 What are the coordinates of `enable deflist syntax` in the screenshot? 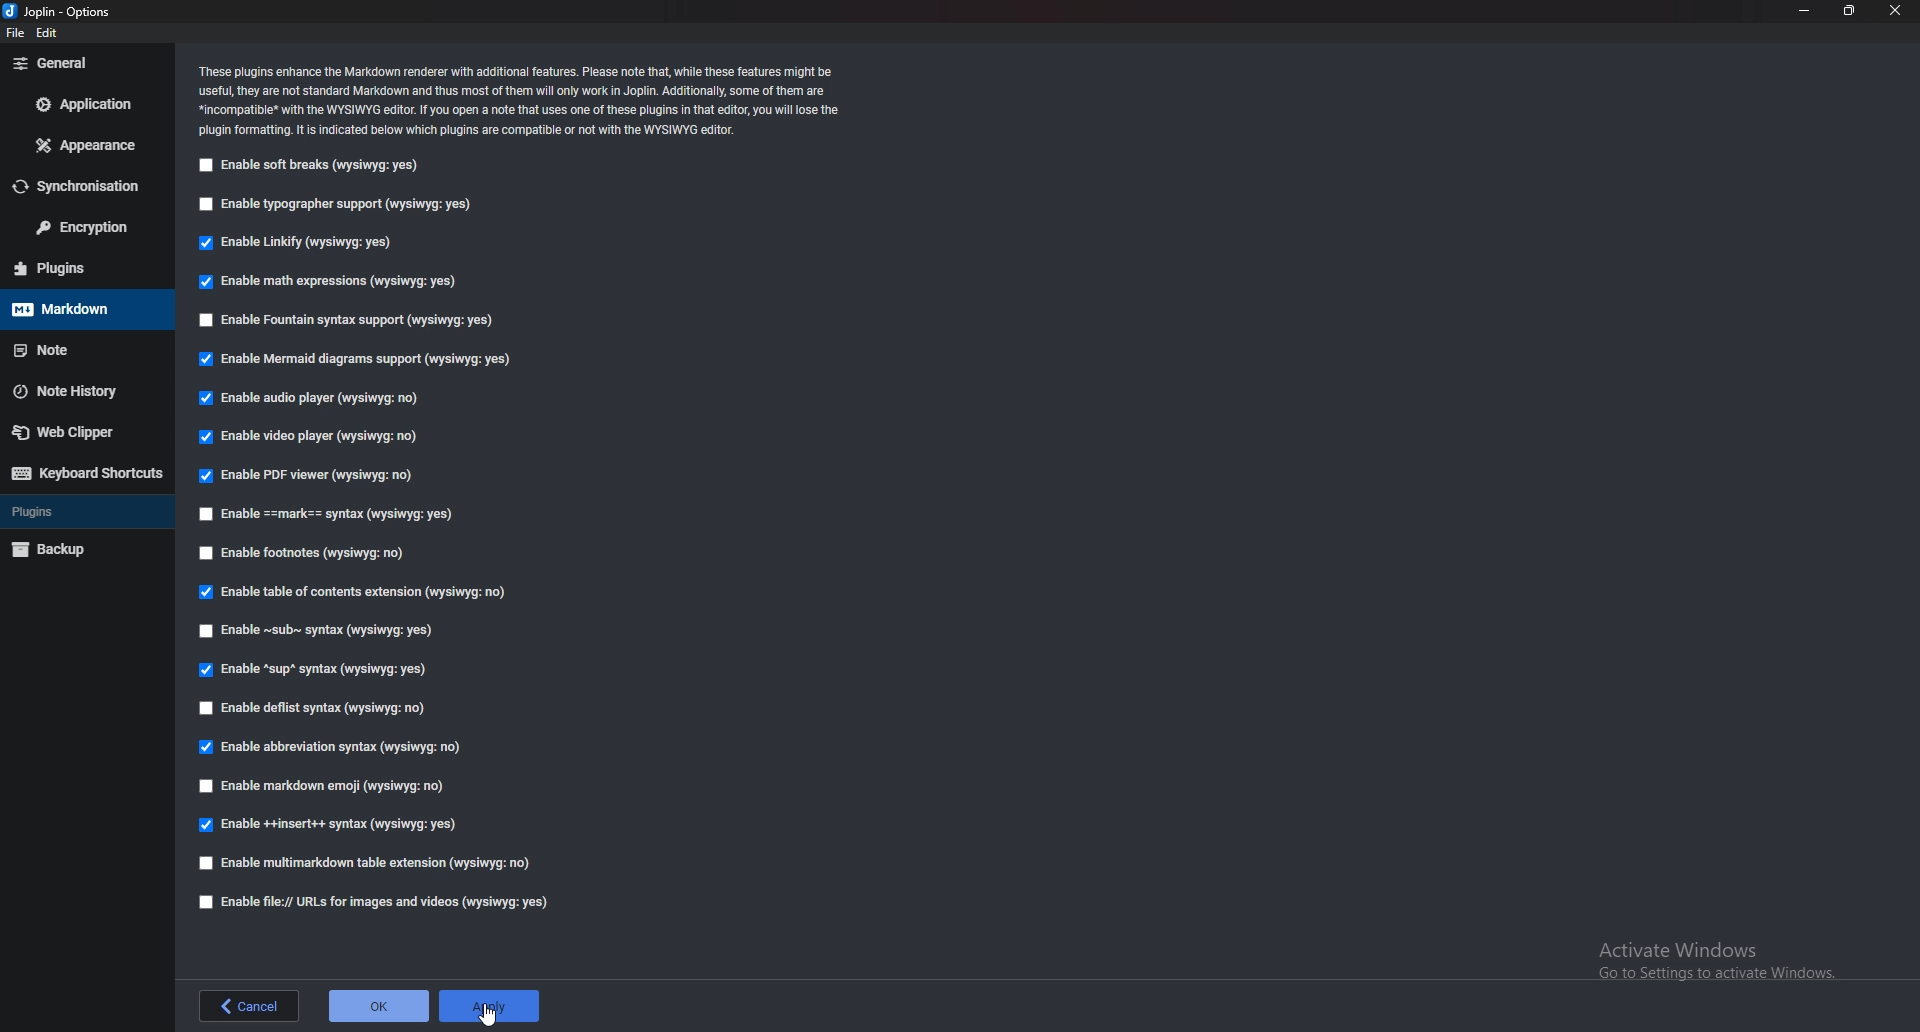 It's located at (316, 706).